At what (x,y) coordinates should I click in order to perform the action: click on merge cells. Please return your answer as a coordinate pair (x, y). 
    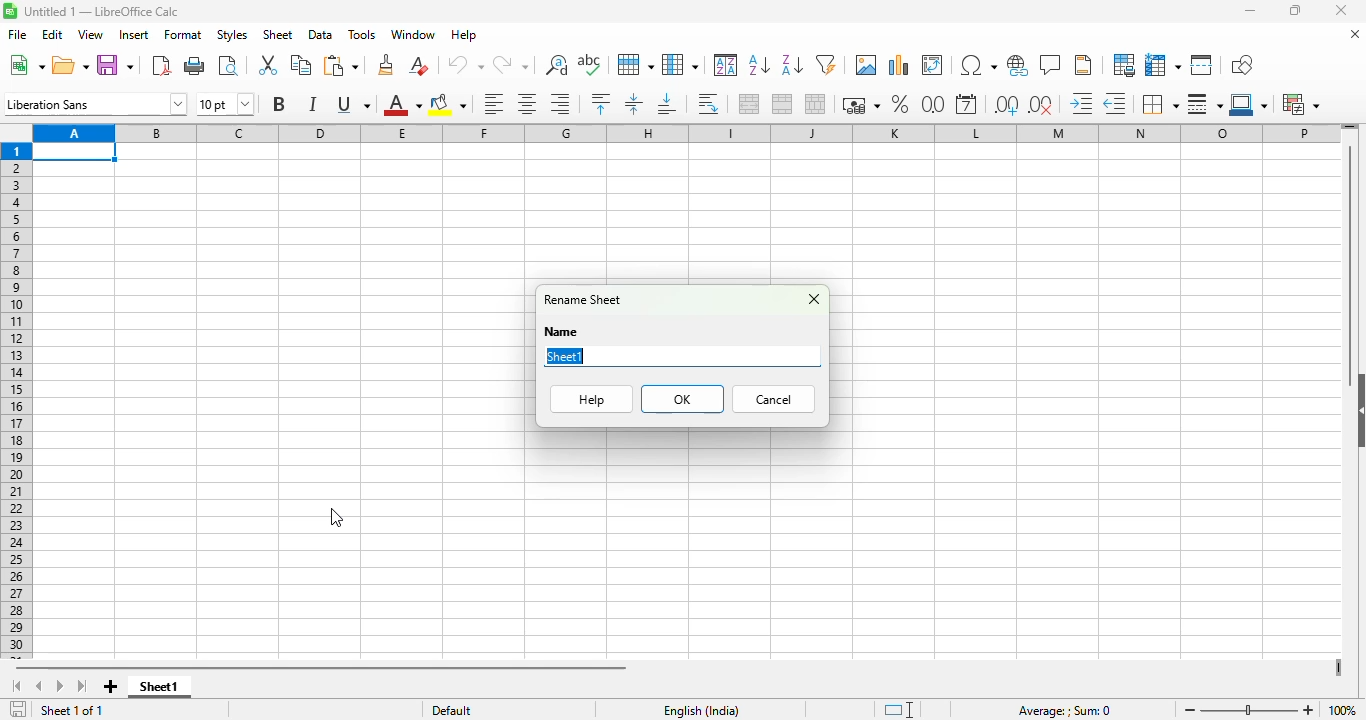
    Looking at the image, I should click on (783, 103).